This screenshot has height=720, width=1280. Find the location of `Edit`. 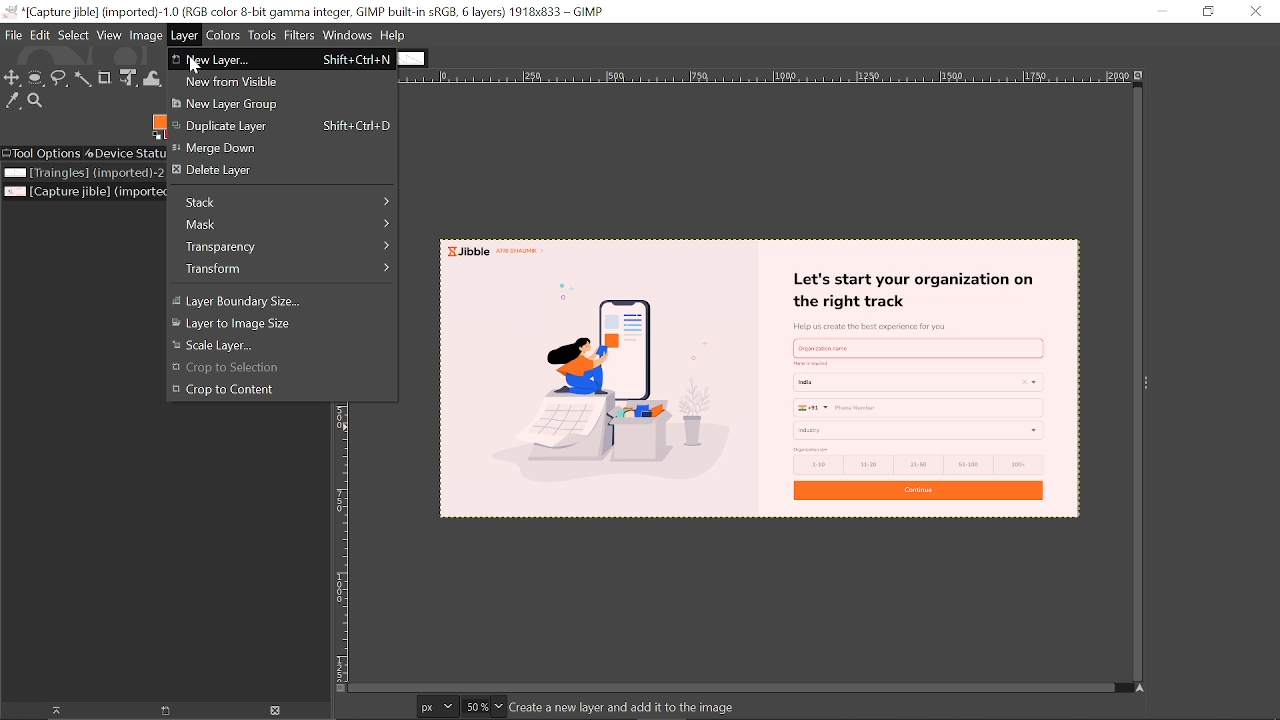

Edit is located at coordinates (40, 35).